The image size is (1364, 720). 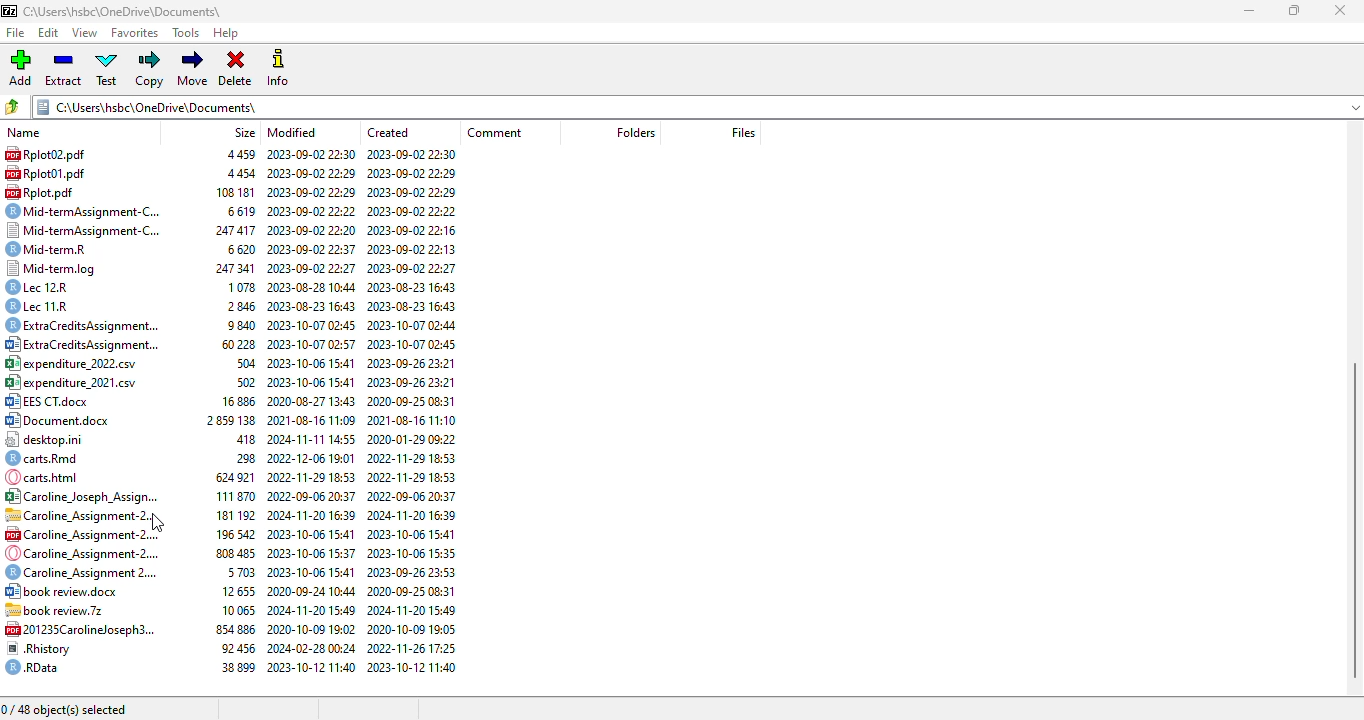 I want to click on 298, so click(x=241, y=457).